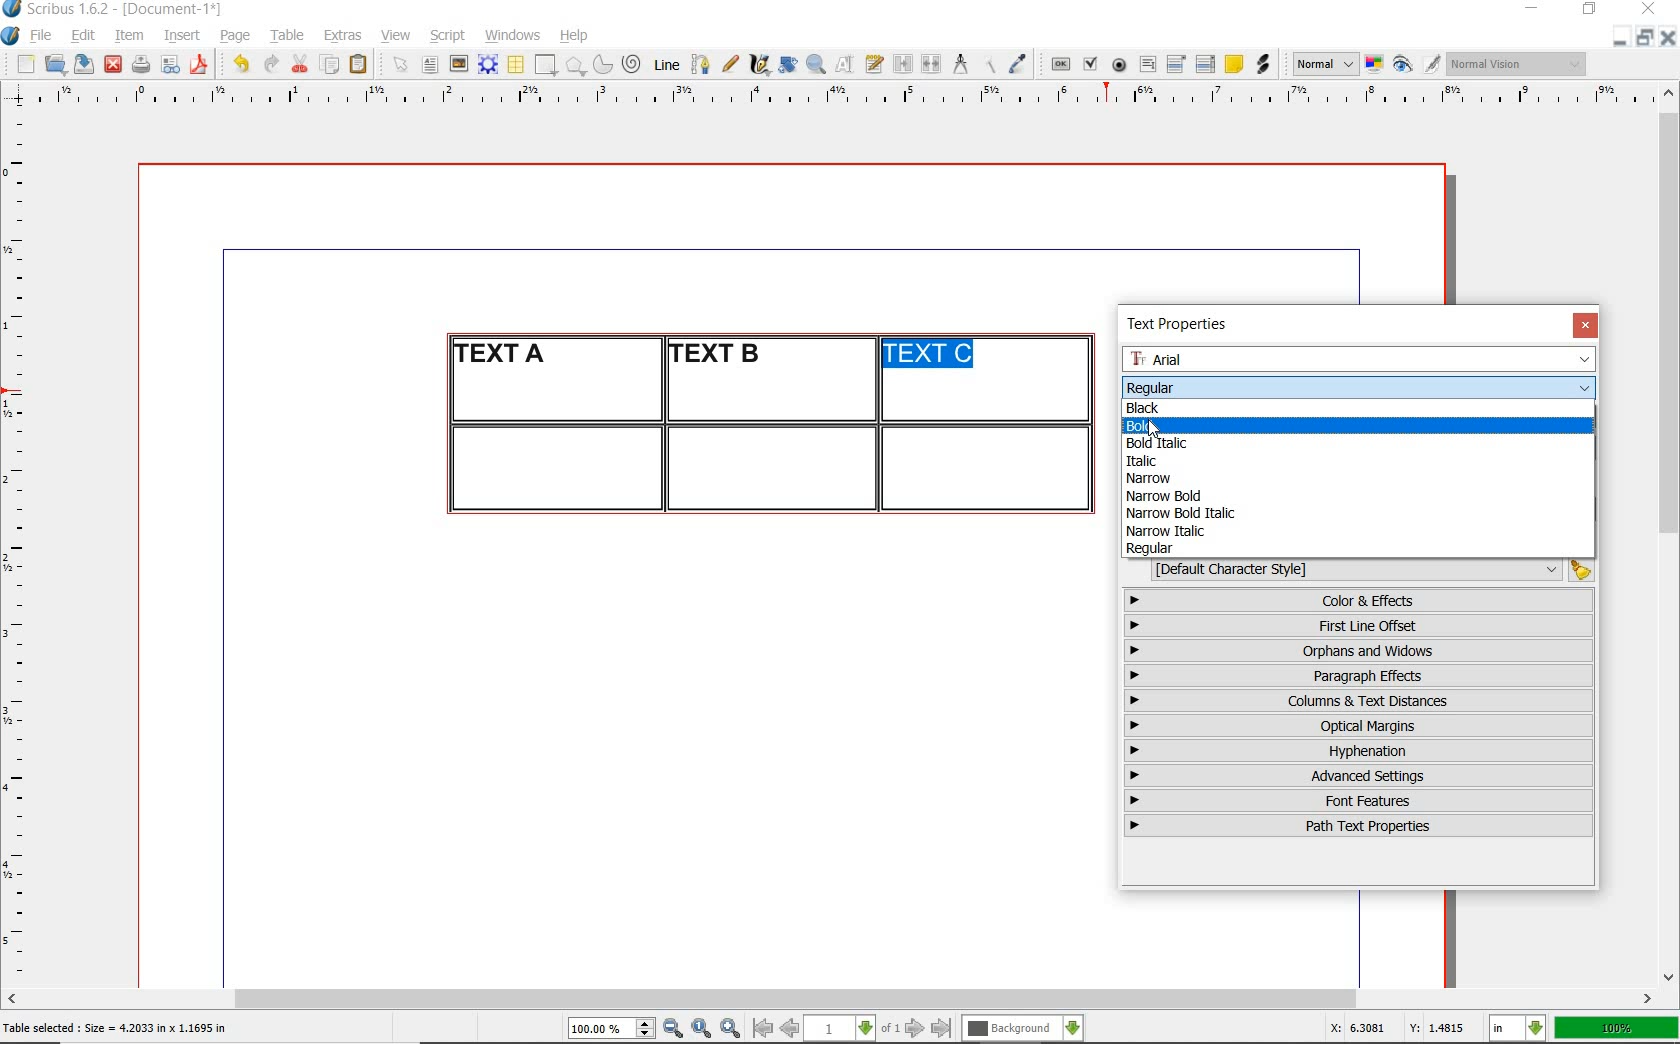 This screenshot has height=1044, width=1680. I want to click on link text frames, so click(904, 66).